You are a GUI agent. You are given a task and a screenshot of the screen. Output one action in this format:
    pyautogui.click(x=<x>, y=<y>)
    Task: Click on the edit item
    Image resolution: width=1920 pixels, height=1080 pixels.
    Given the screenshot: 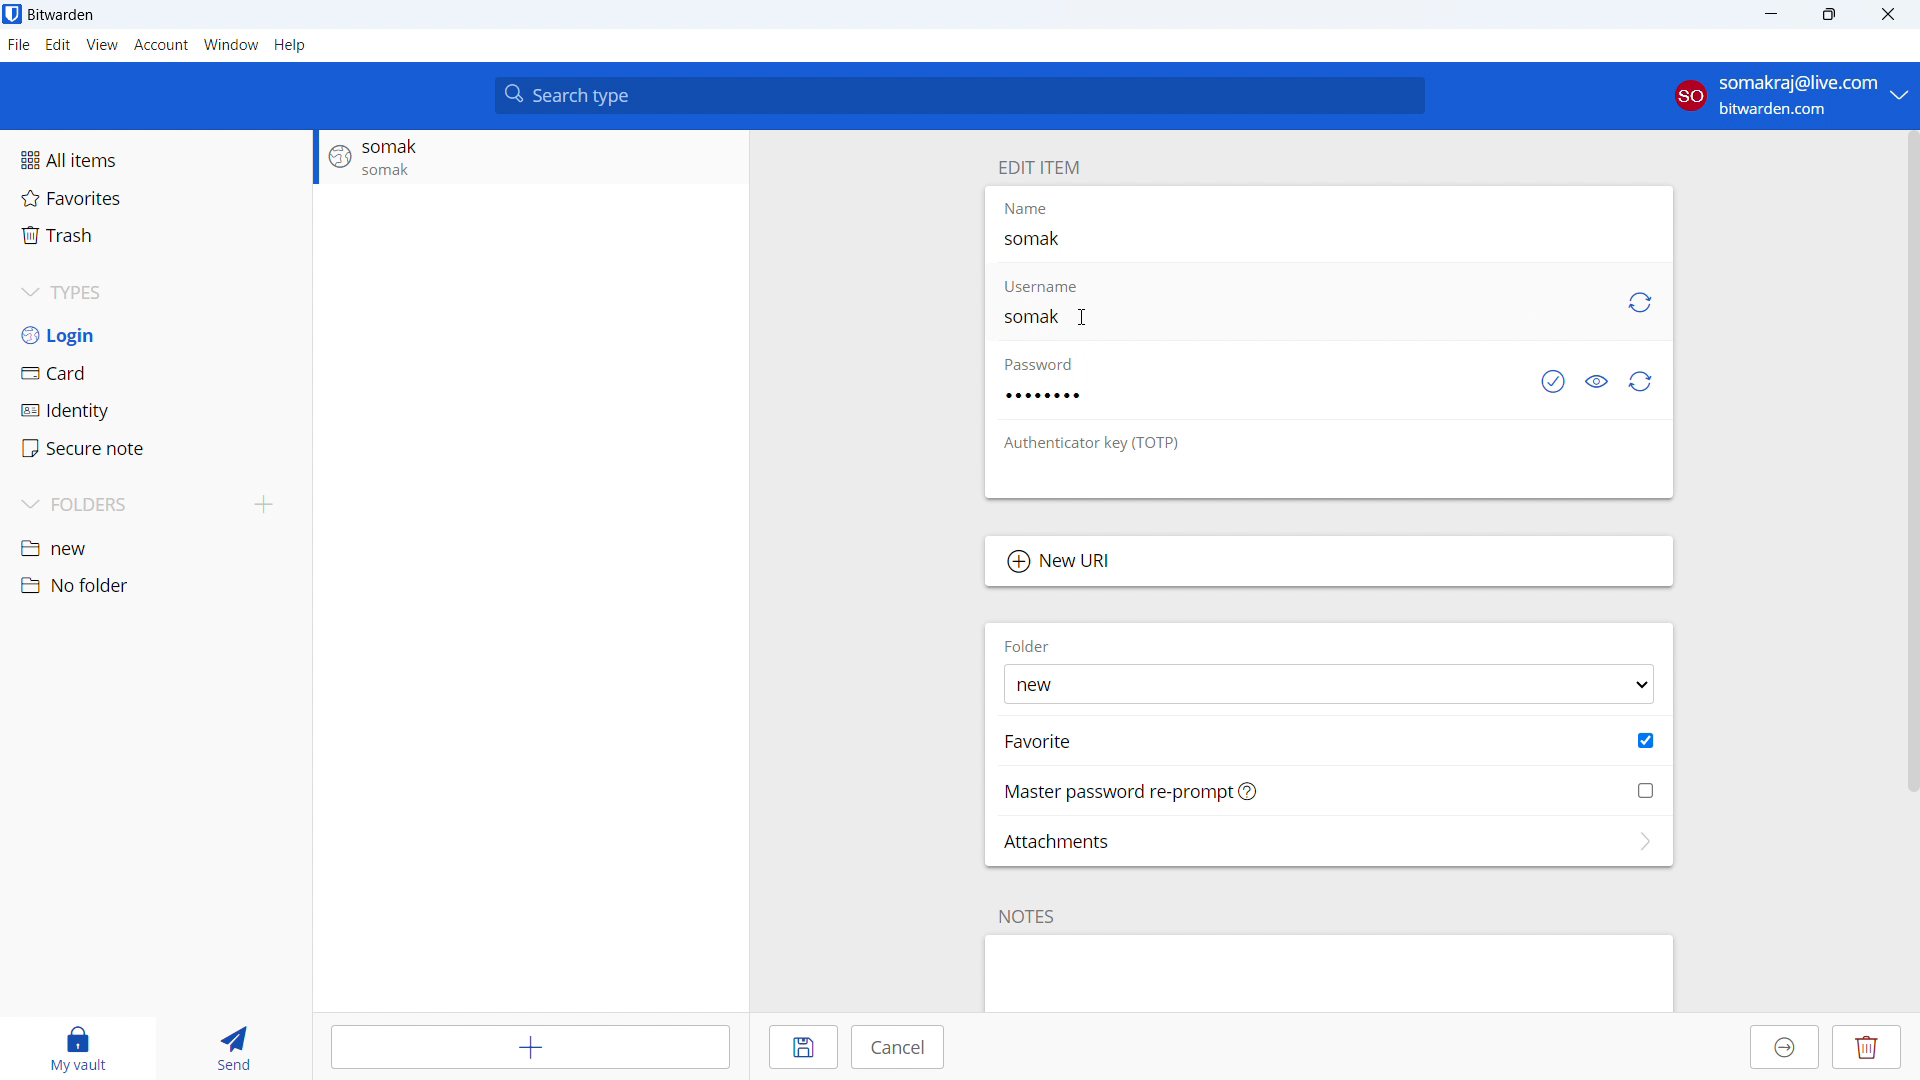 What is the action you would take?
    pyautogui.click(x=1039, y=167)
    